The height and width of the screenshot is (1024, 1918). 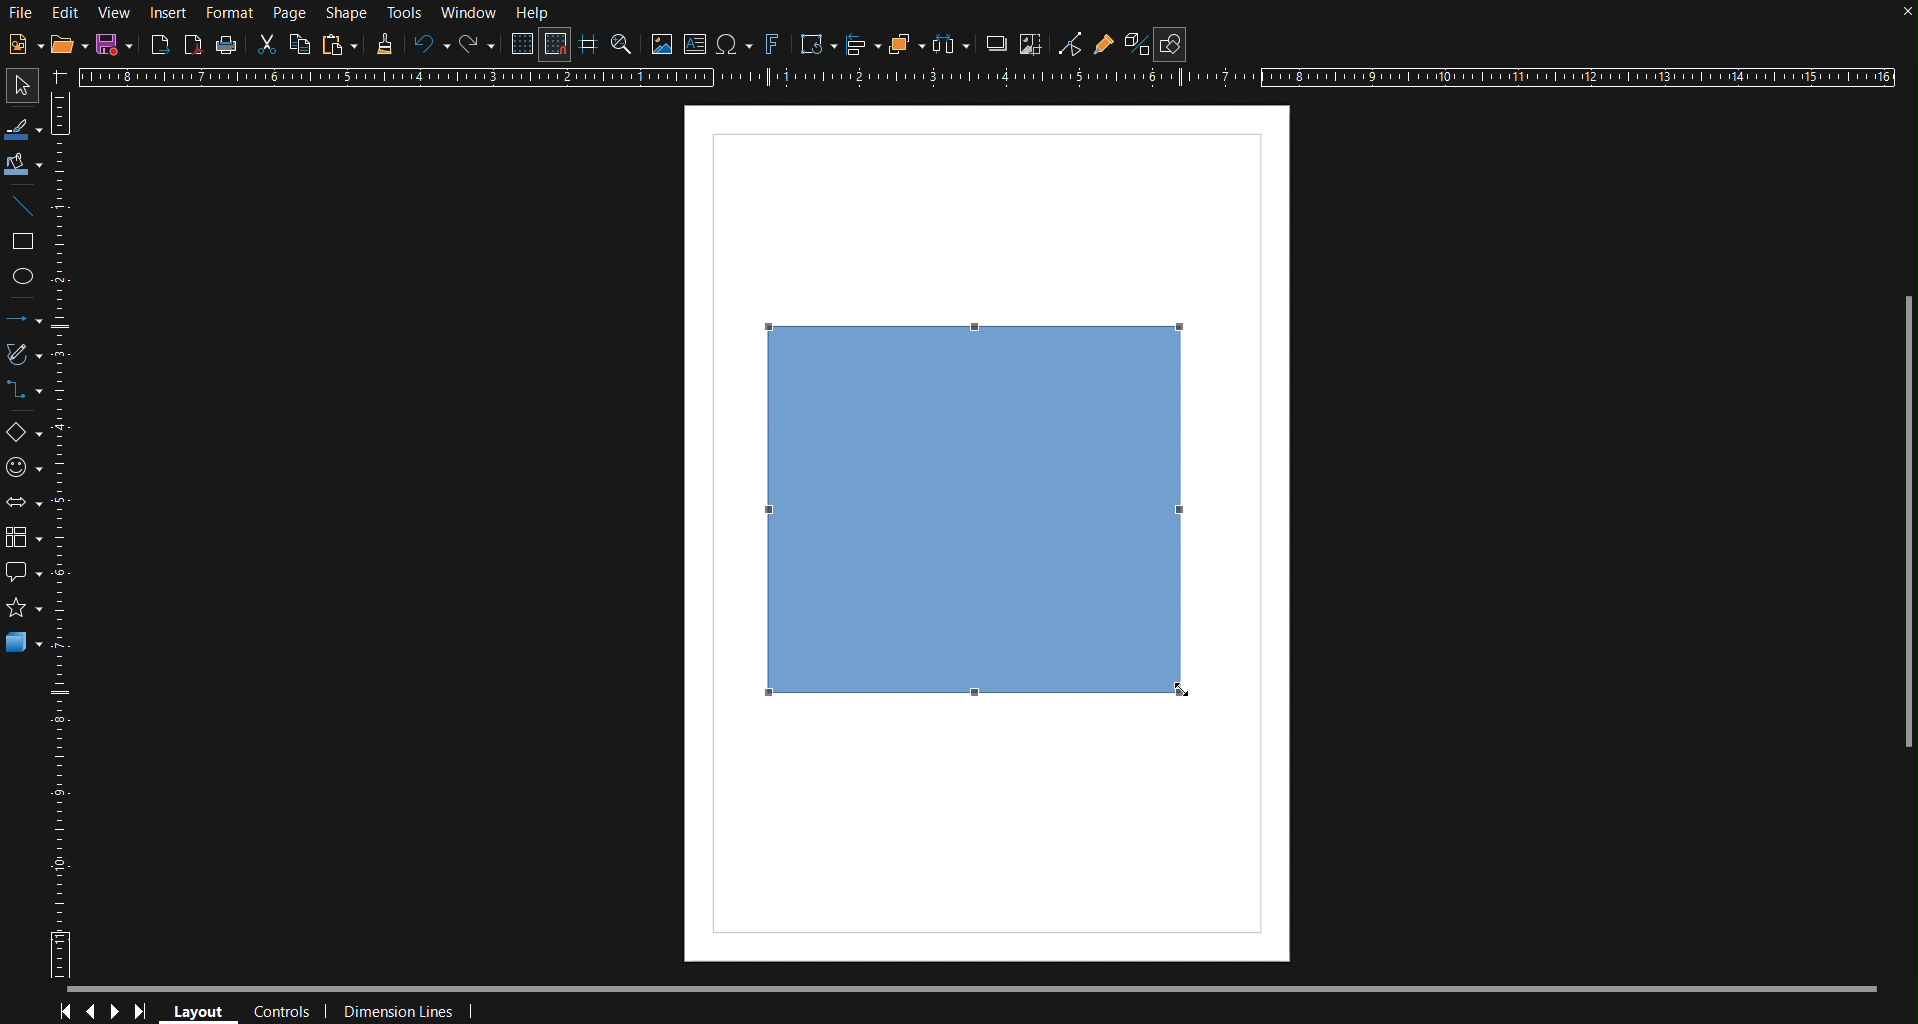 What do you see at coordinates (588, 43) in the screenshot?
I see `Guidelines while moving` at bounding box center [588, 43].